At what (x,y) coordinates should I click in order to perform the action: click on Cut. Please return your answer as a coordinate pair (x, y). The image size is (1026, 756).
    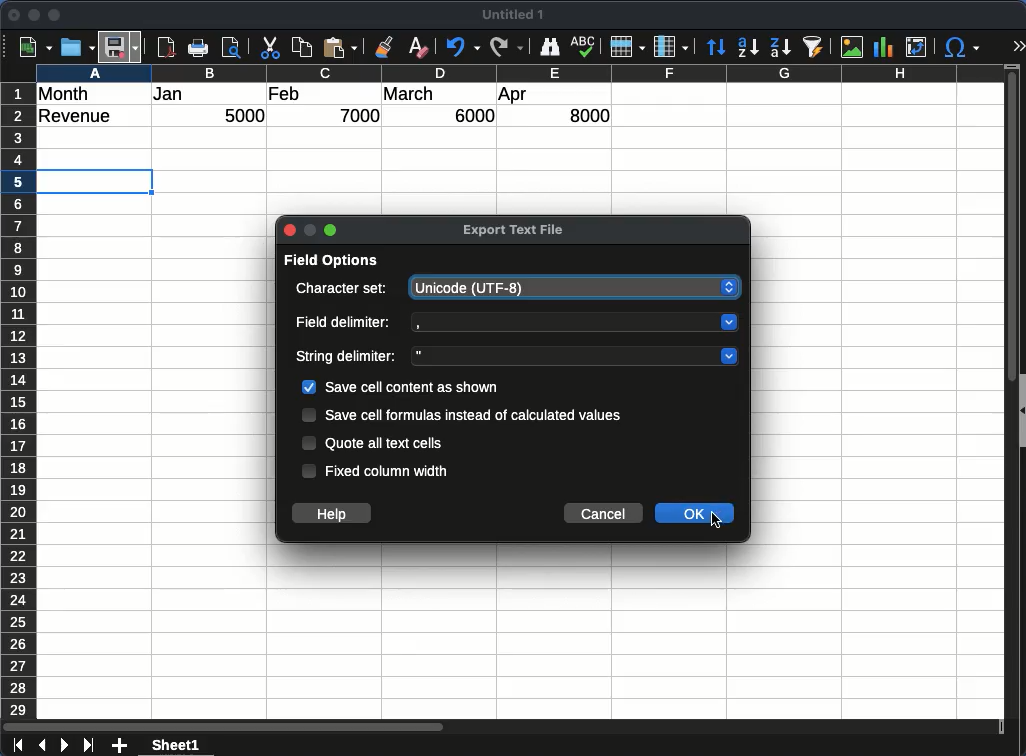
    Looking at the image, I should click on (270, 48).